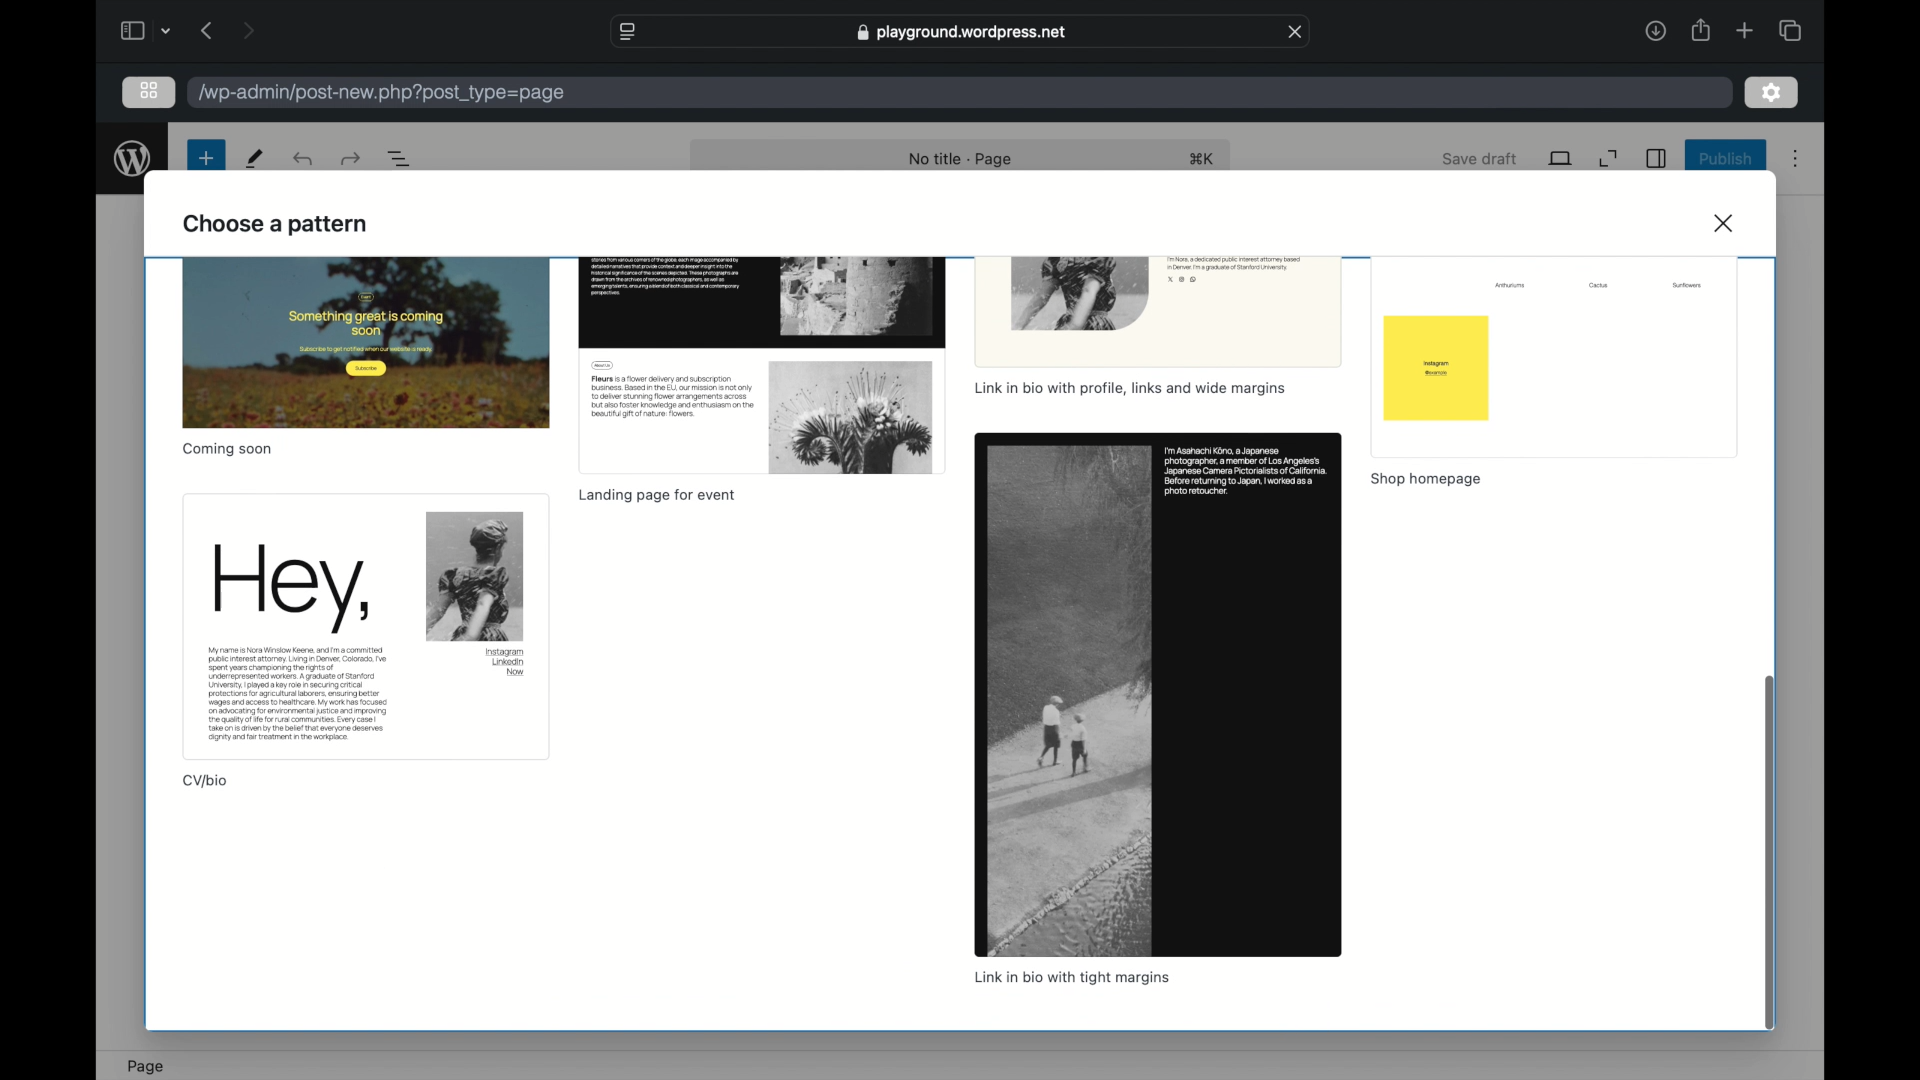  Describe the element at coordinates (1656, 30) in the screenshot. I see `downloads` at that location.